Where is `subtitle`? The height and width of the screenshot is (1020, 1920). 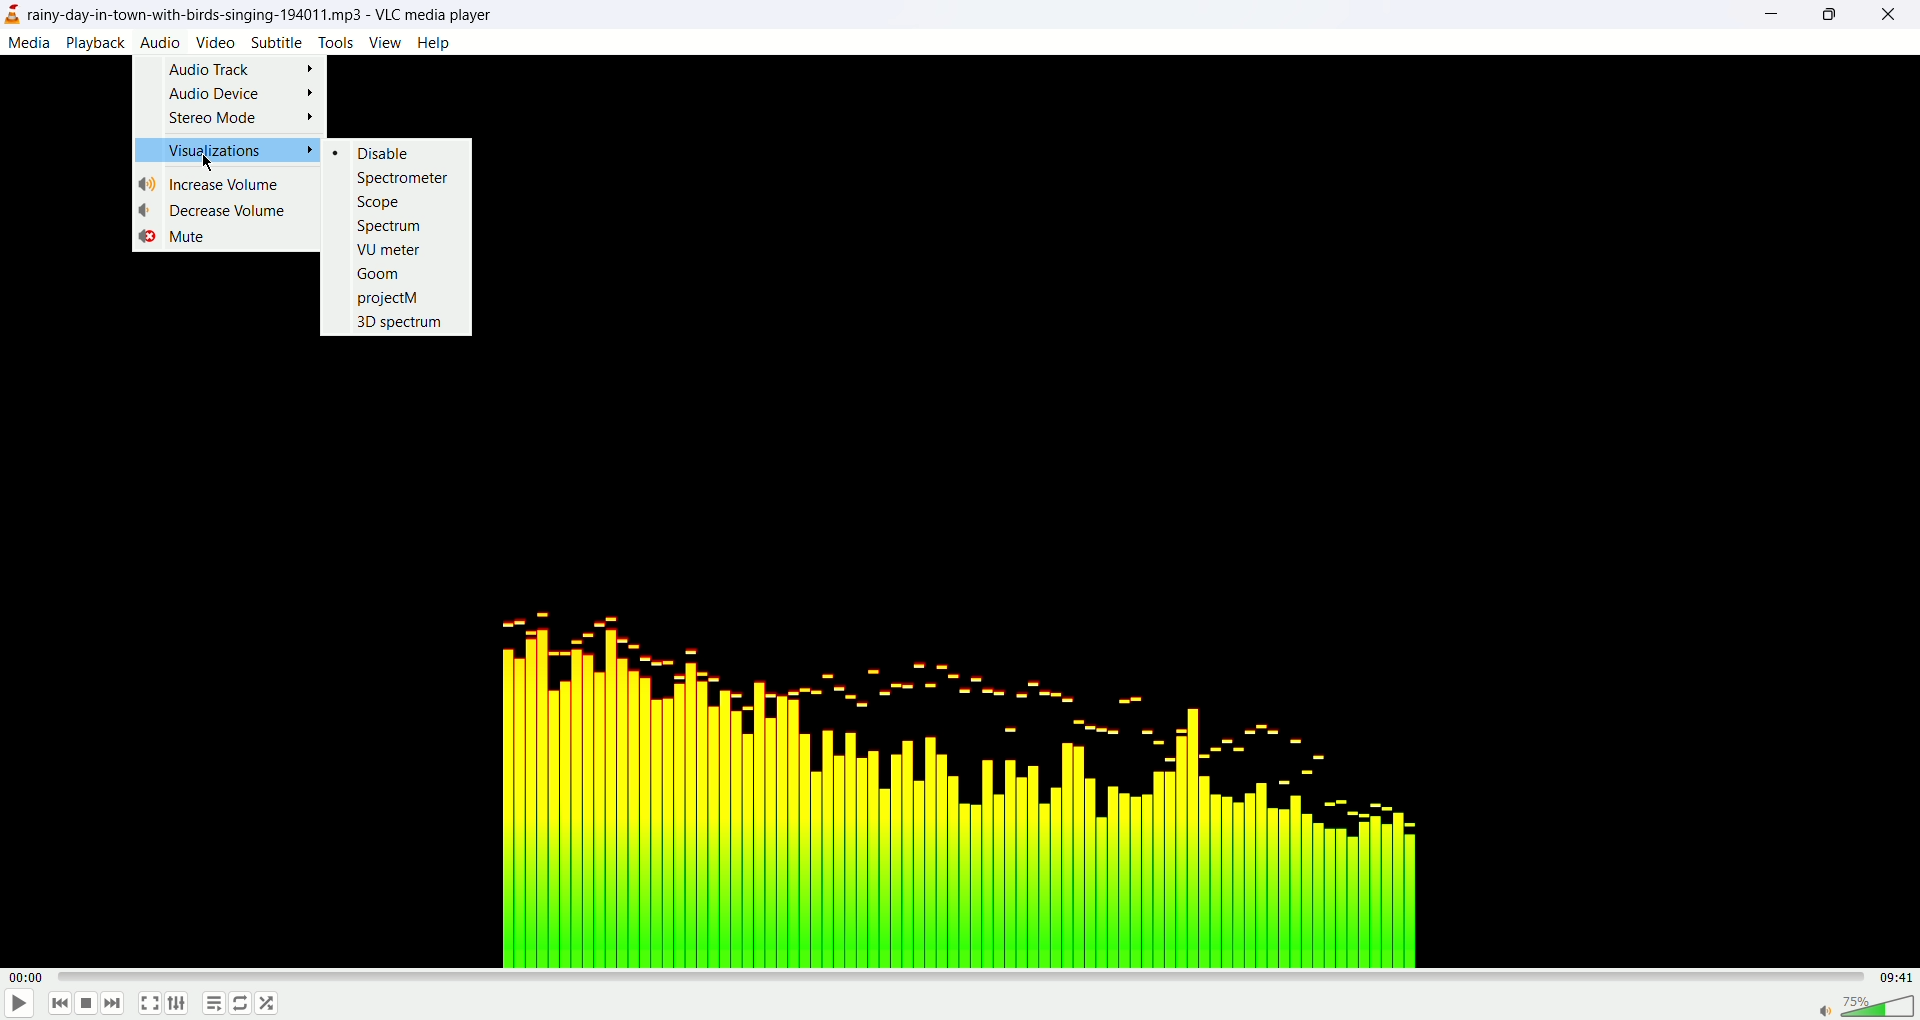 subtitle is located at coordinates (275, 40).